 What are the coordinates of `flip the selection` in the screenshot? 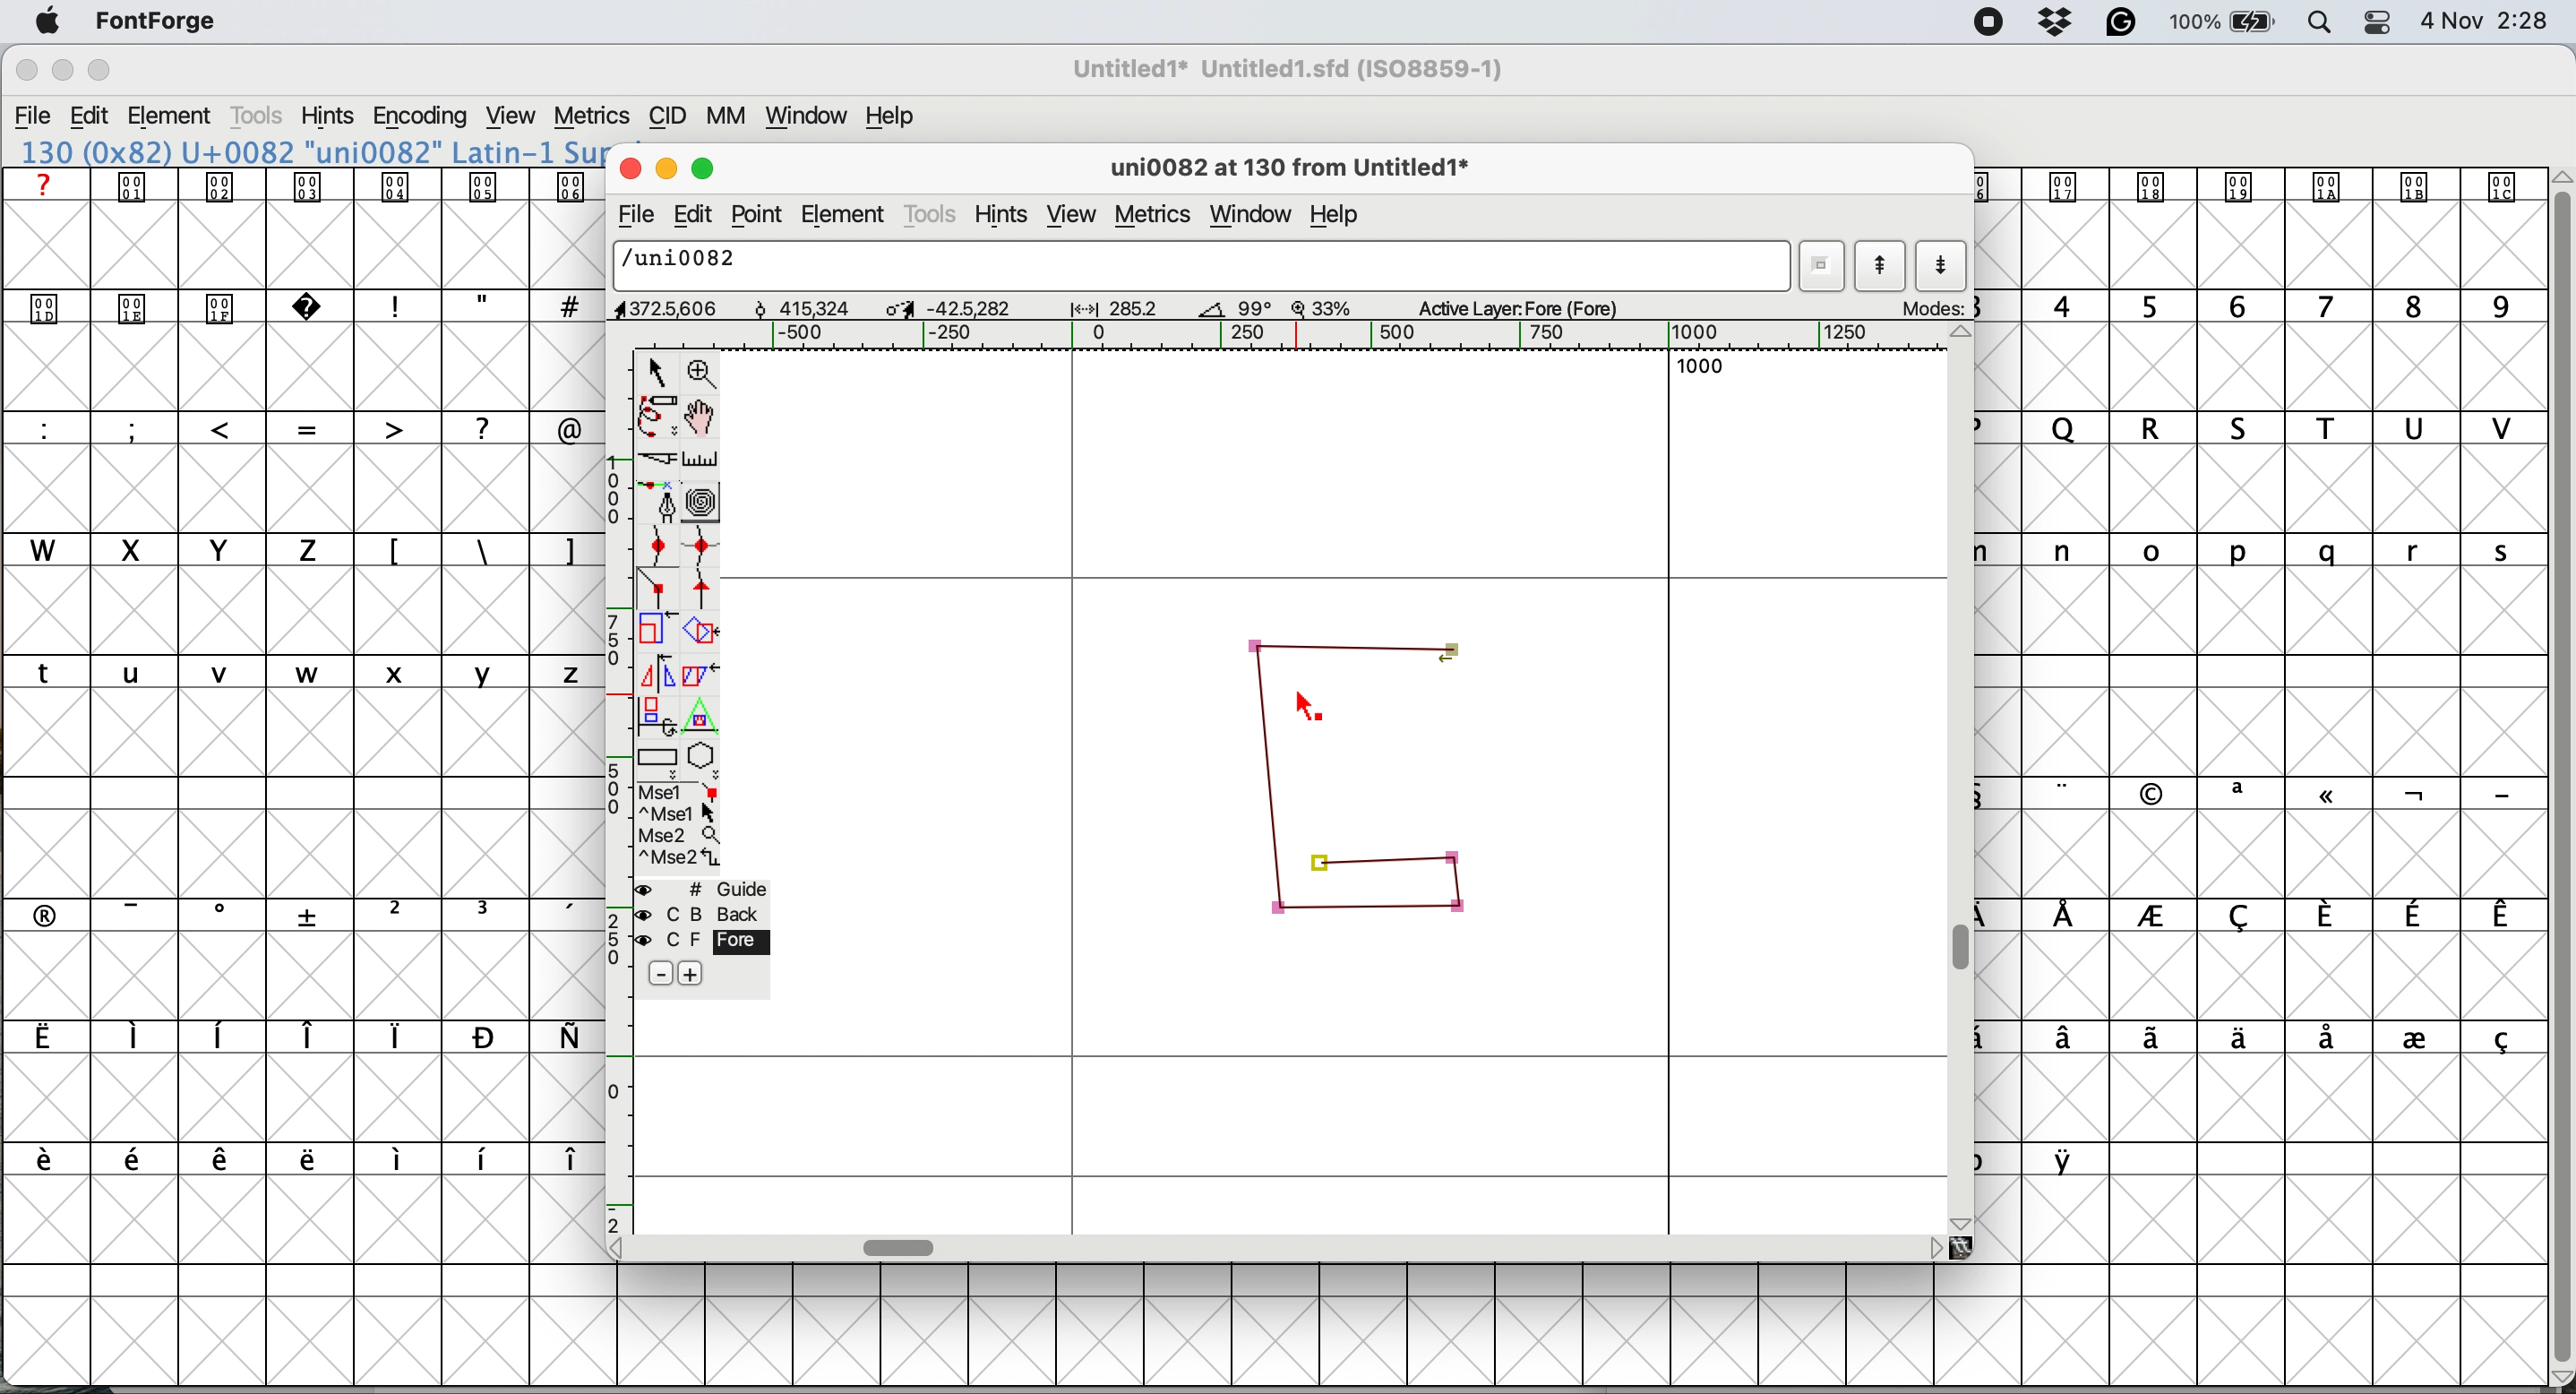 It's located at (654, 674).